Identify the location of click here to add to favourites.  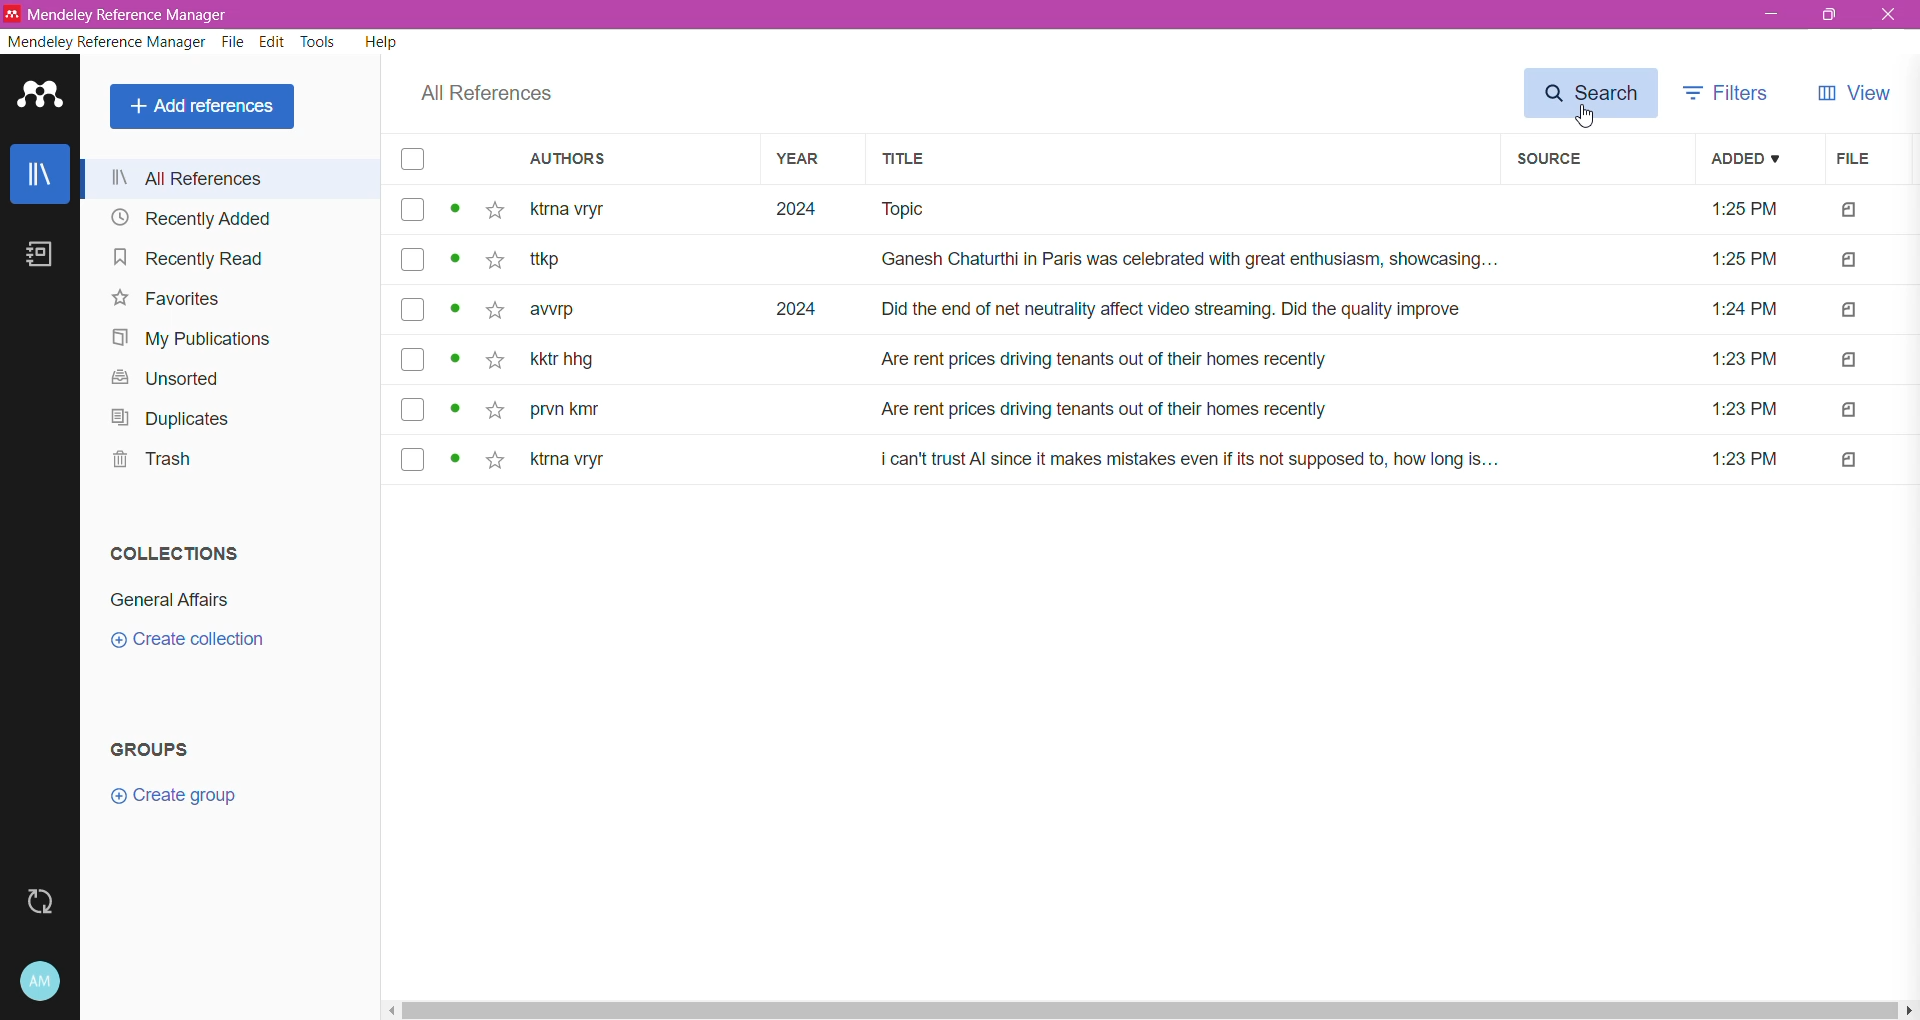
(499, 460).